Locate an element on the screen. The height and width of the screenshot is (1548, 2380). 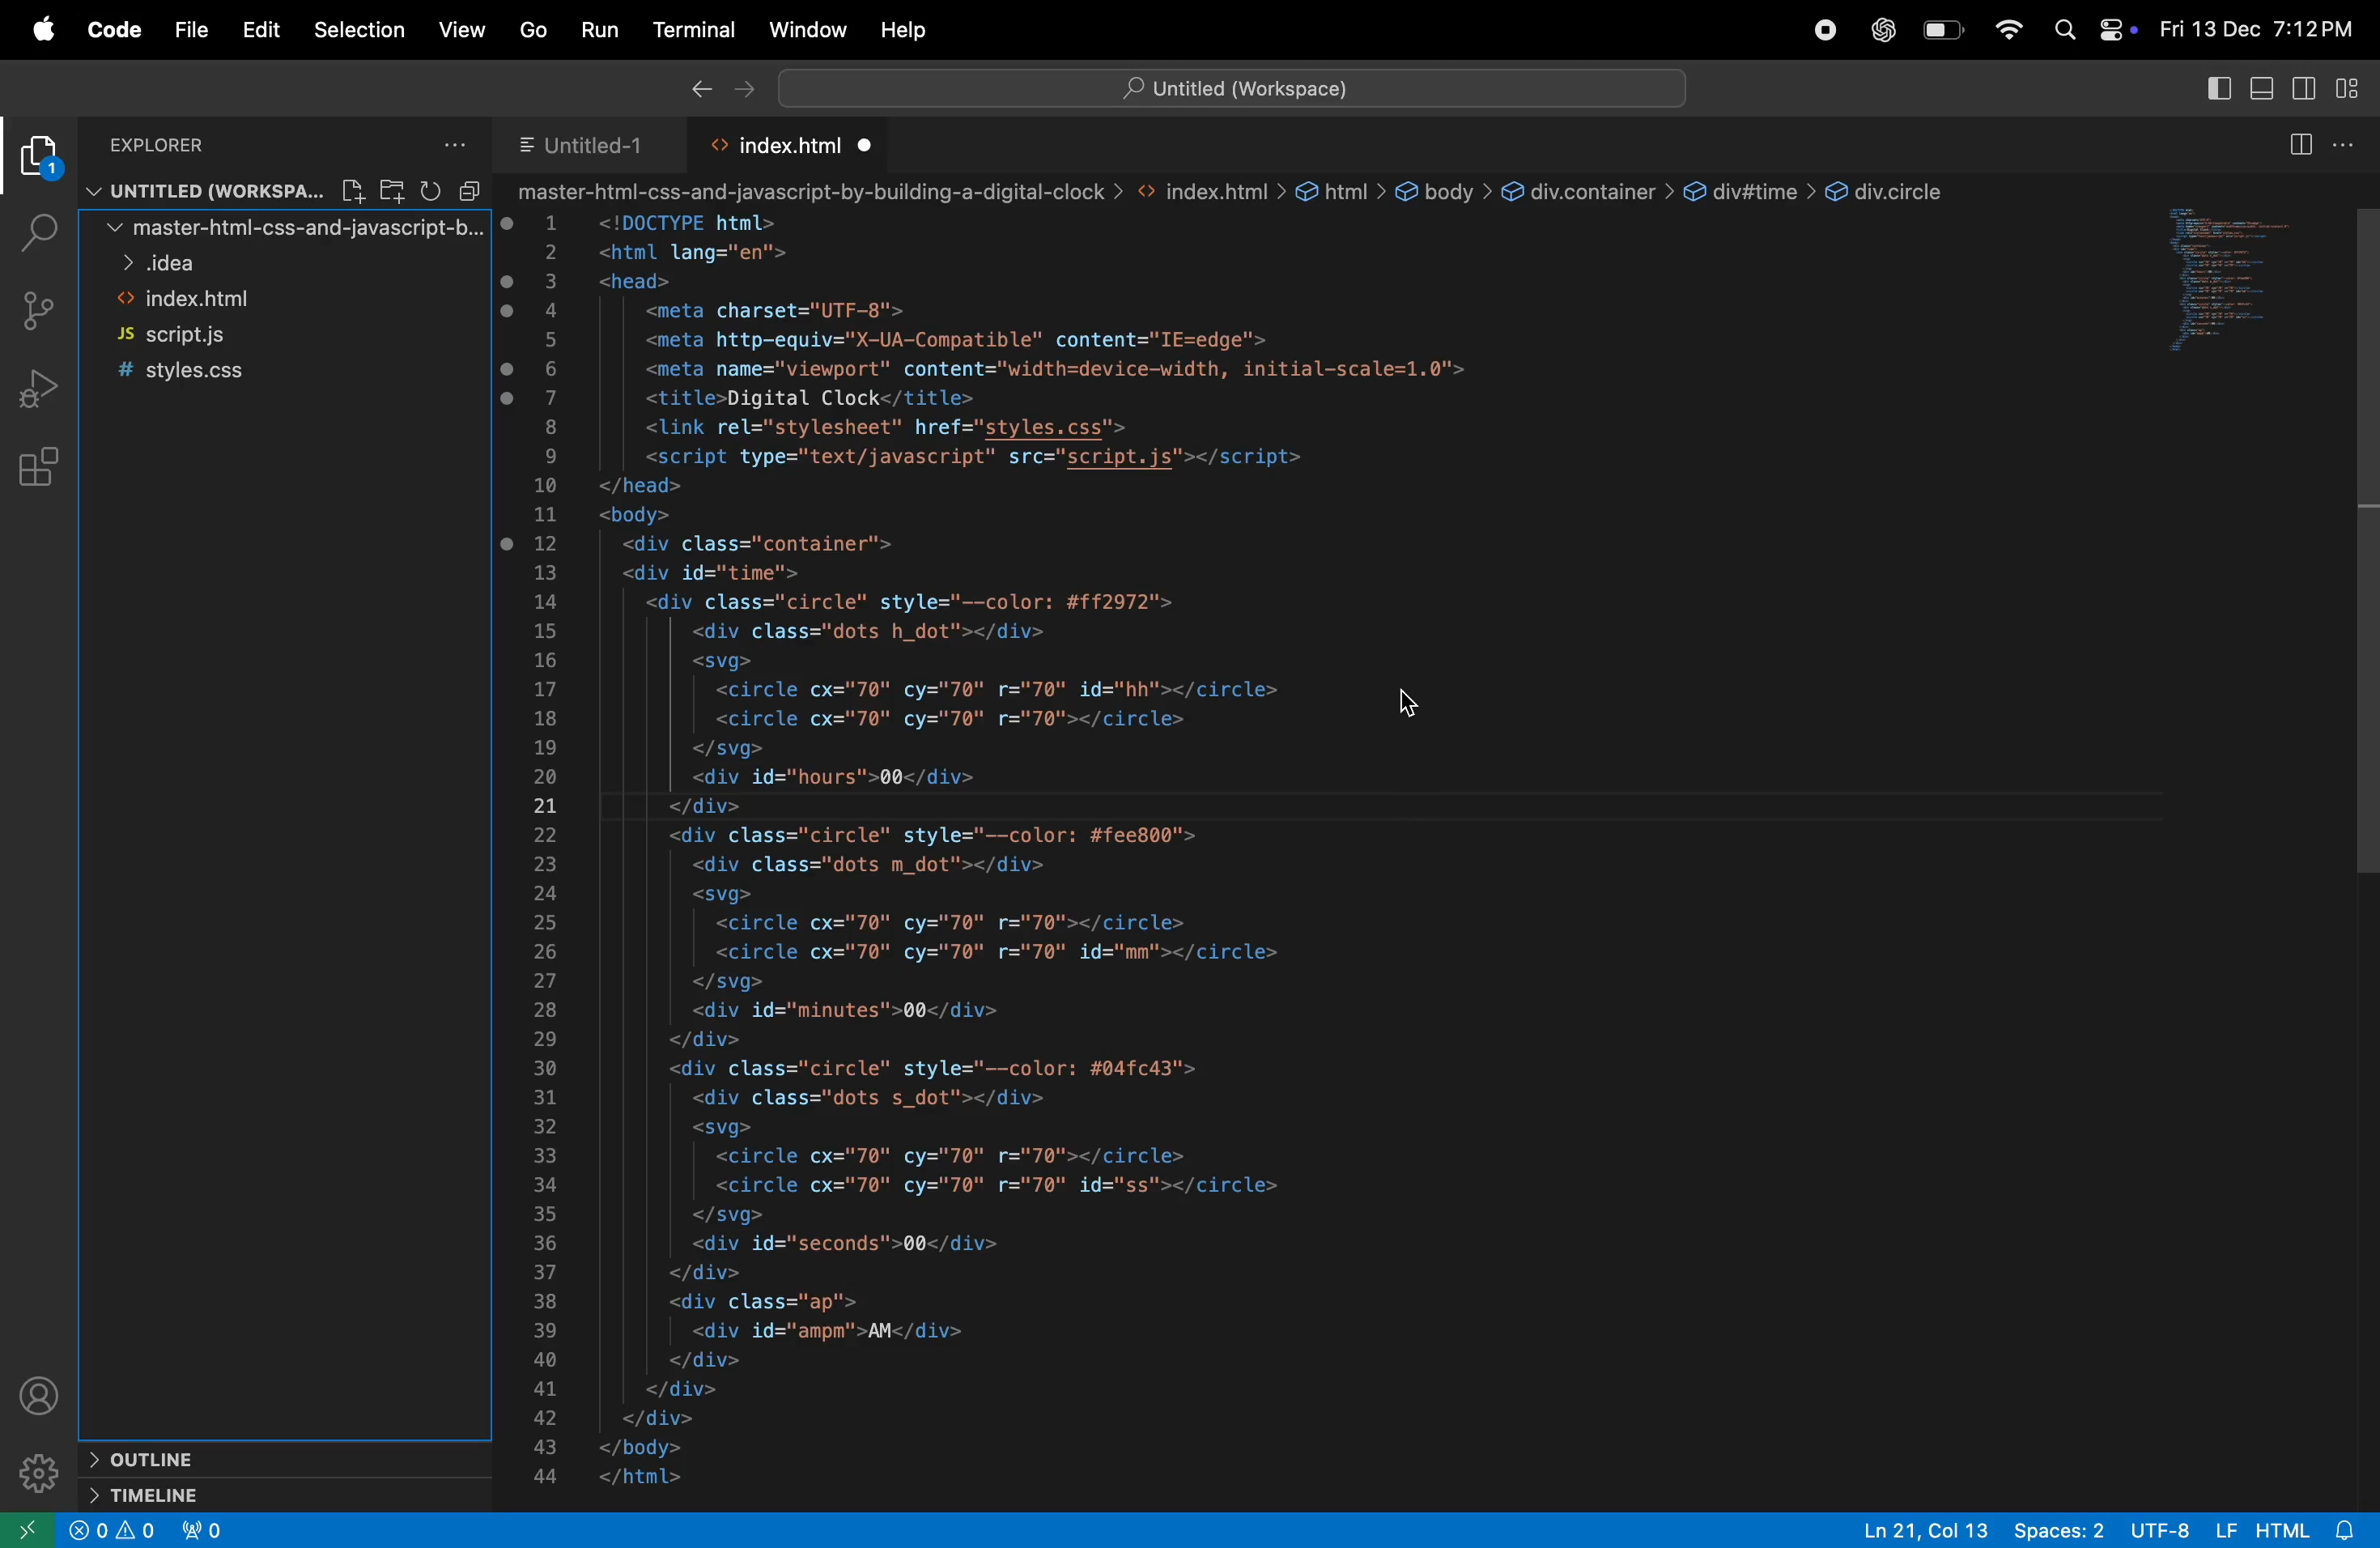
no ports forwarded is located at coordinates (206, 1530).